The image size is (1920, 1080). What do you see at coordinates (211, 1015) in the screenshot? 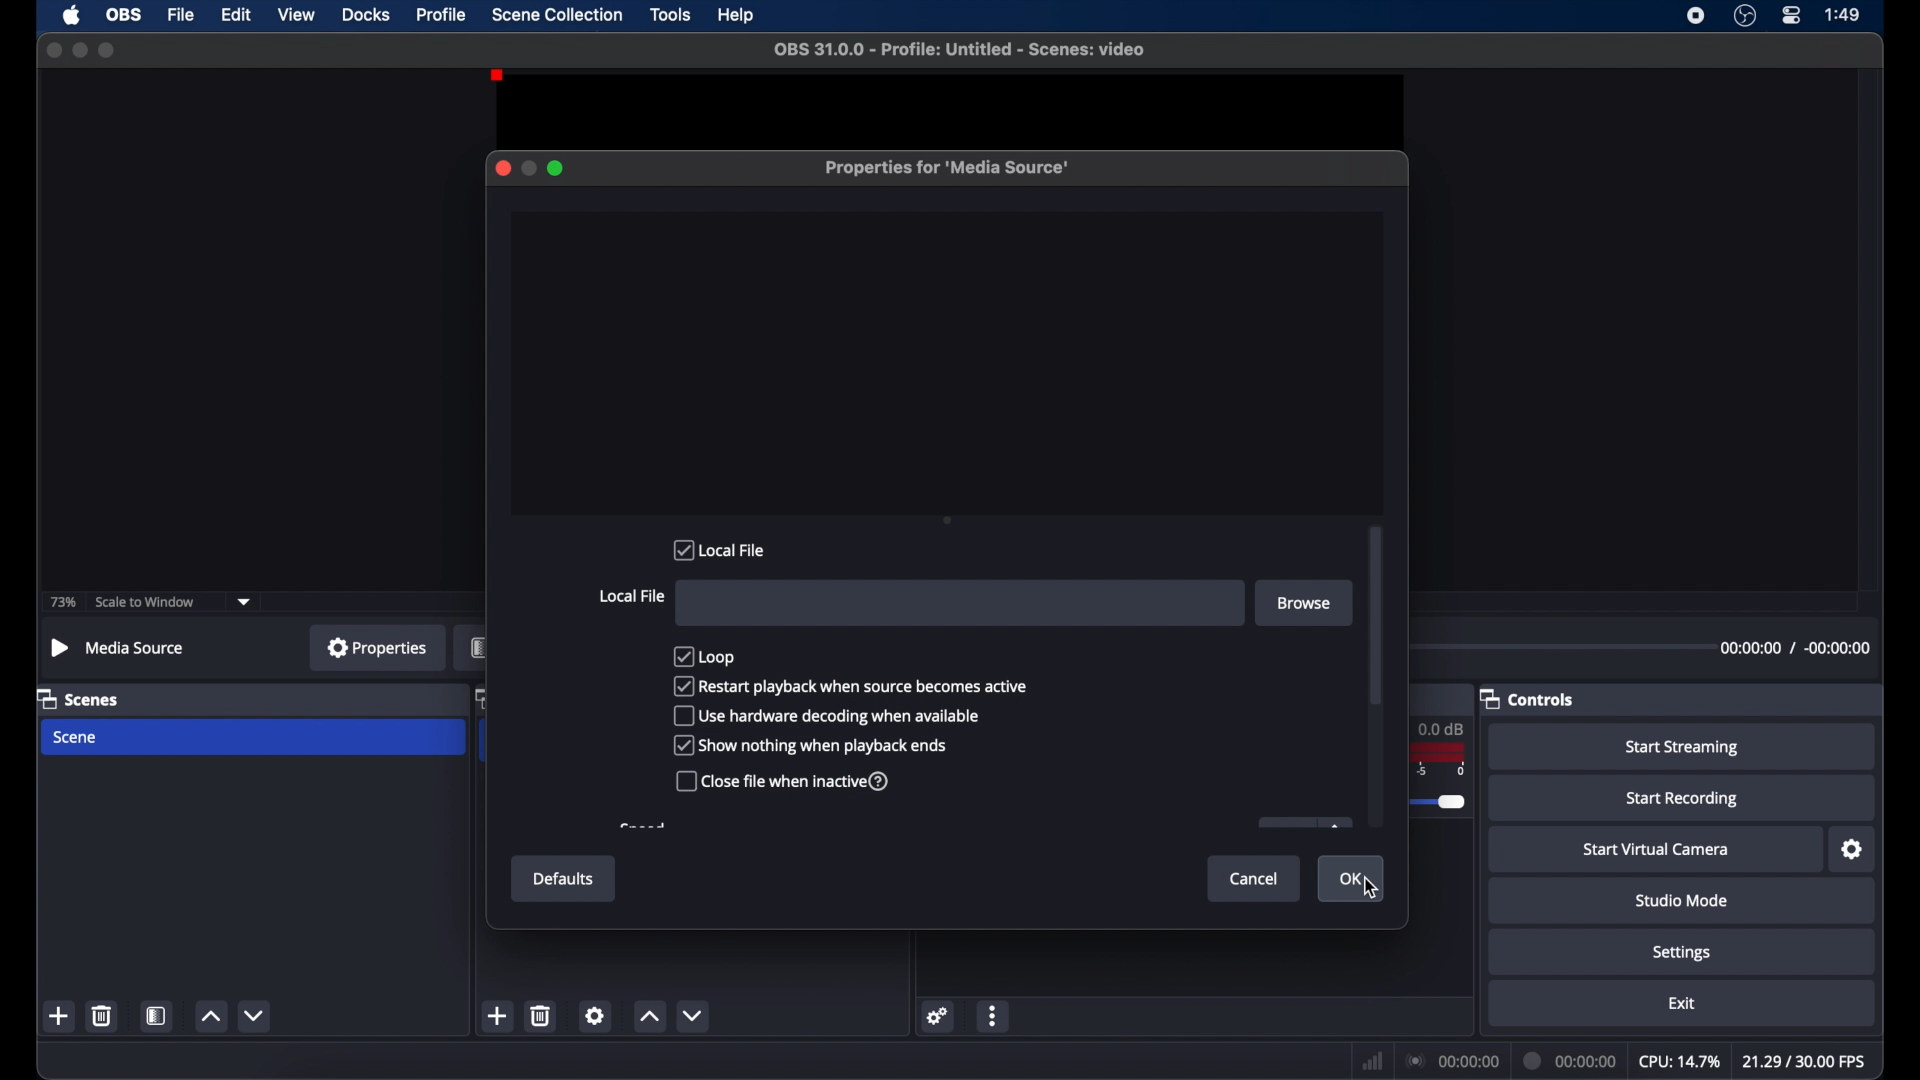
I see `increment` at bounding box center [211, 1015].